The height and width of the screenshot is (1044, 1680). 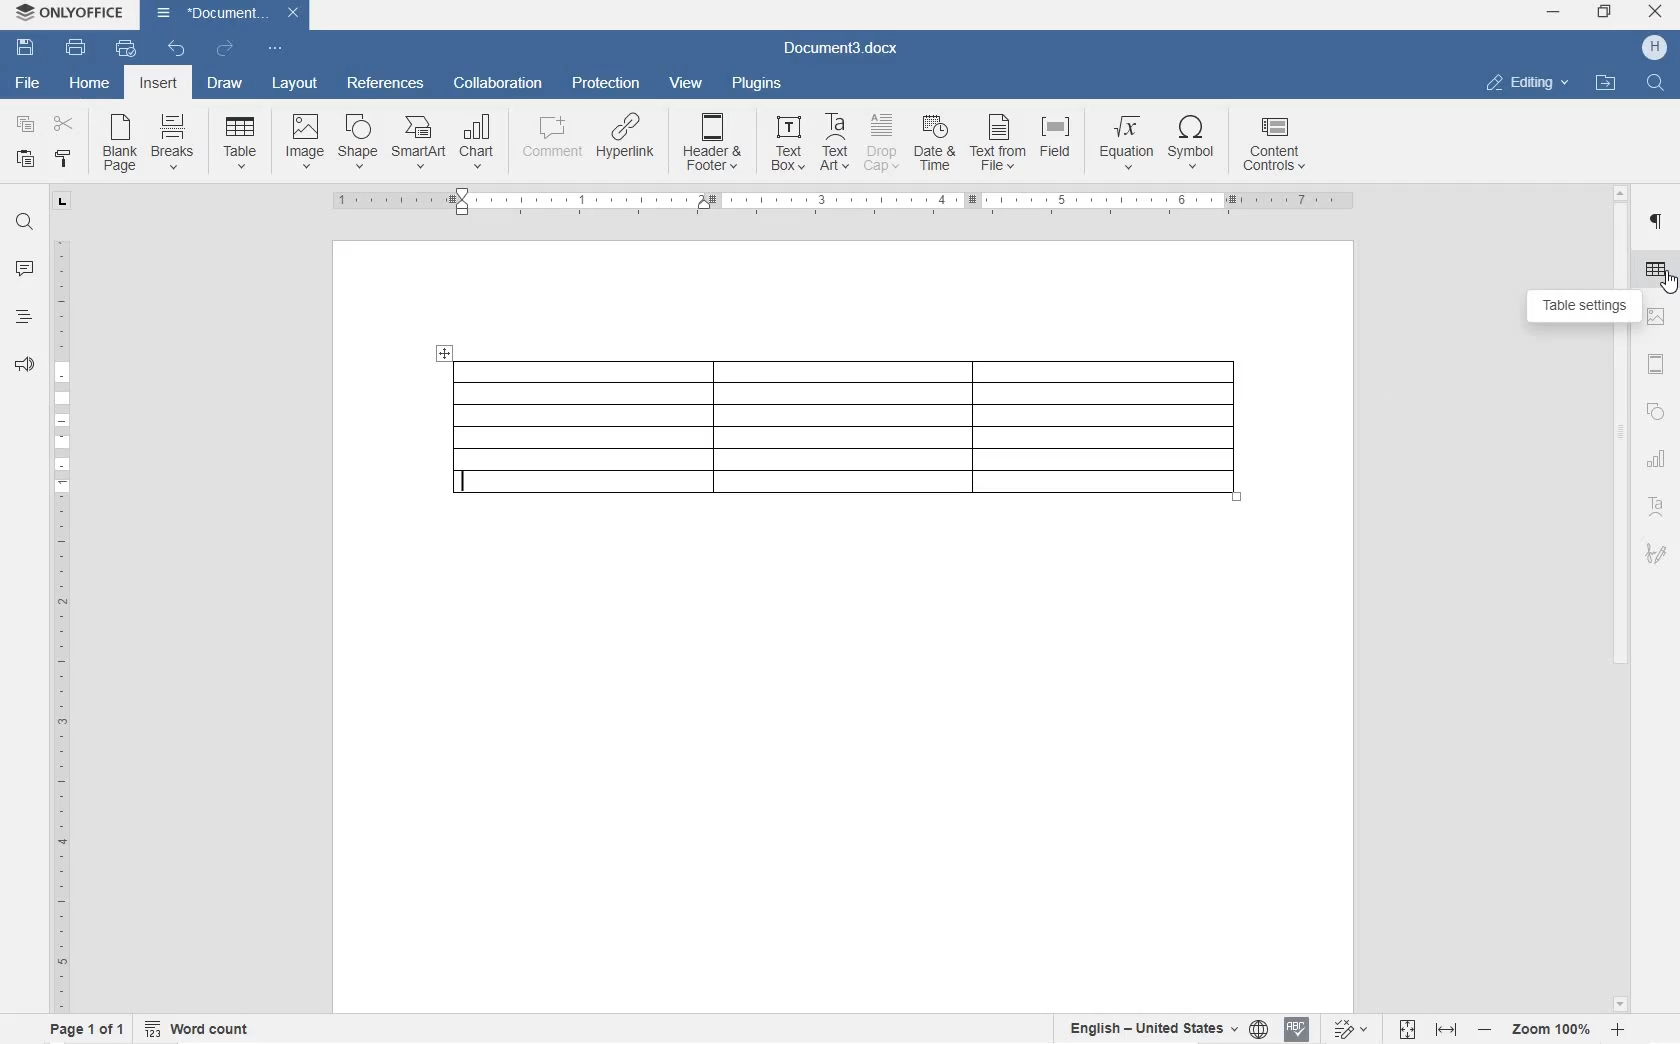 I want to click on ONLYOFFICE, so click(x=70, y=15).